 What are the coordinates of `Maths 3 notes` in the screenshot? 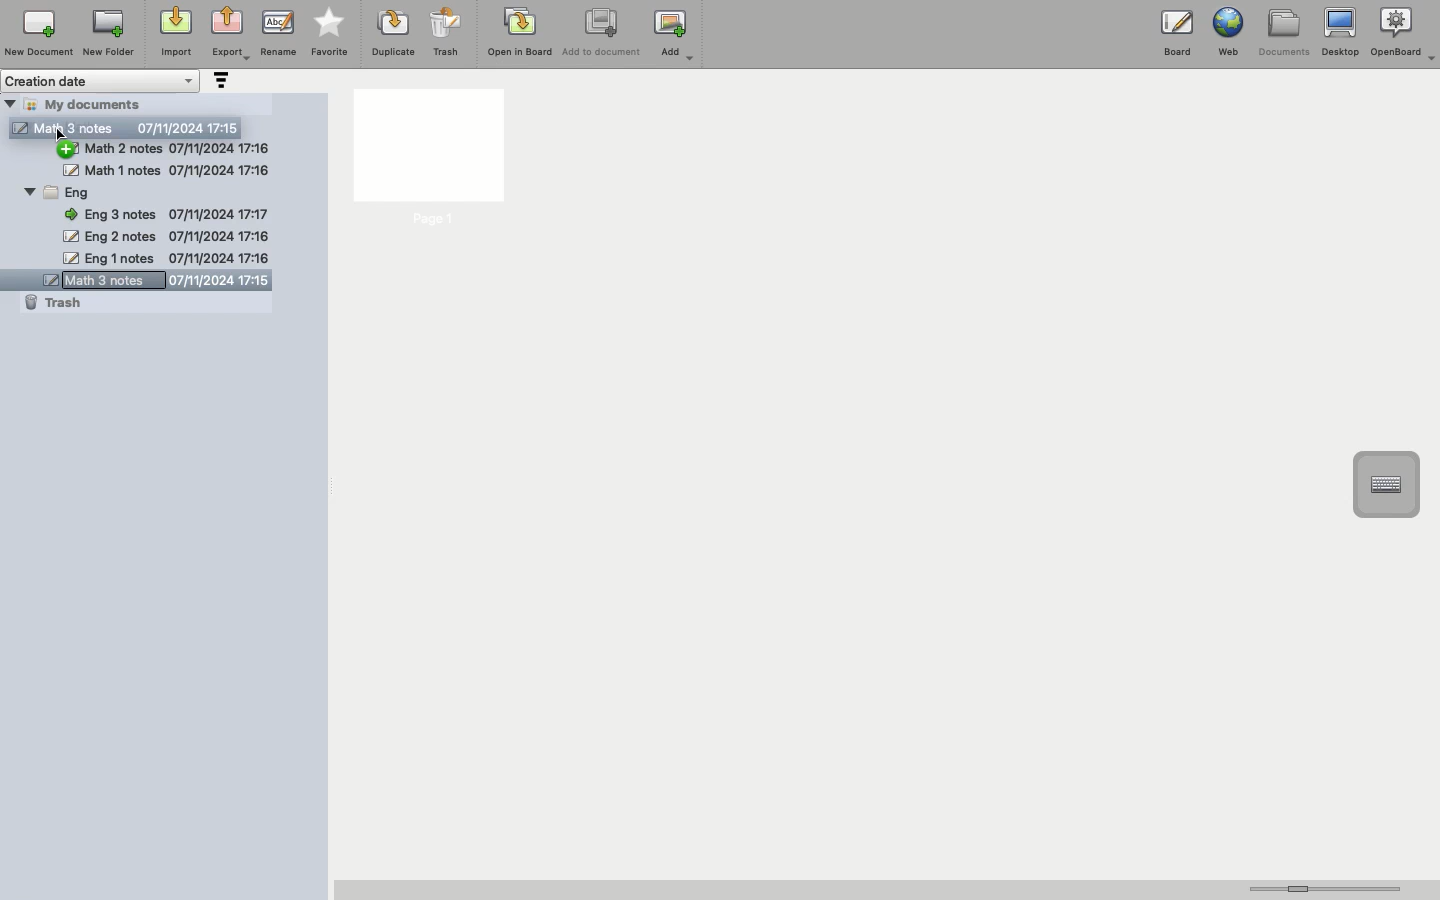 It's located at (126, 125).